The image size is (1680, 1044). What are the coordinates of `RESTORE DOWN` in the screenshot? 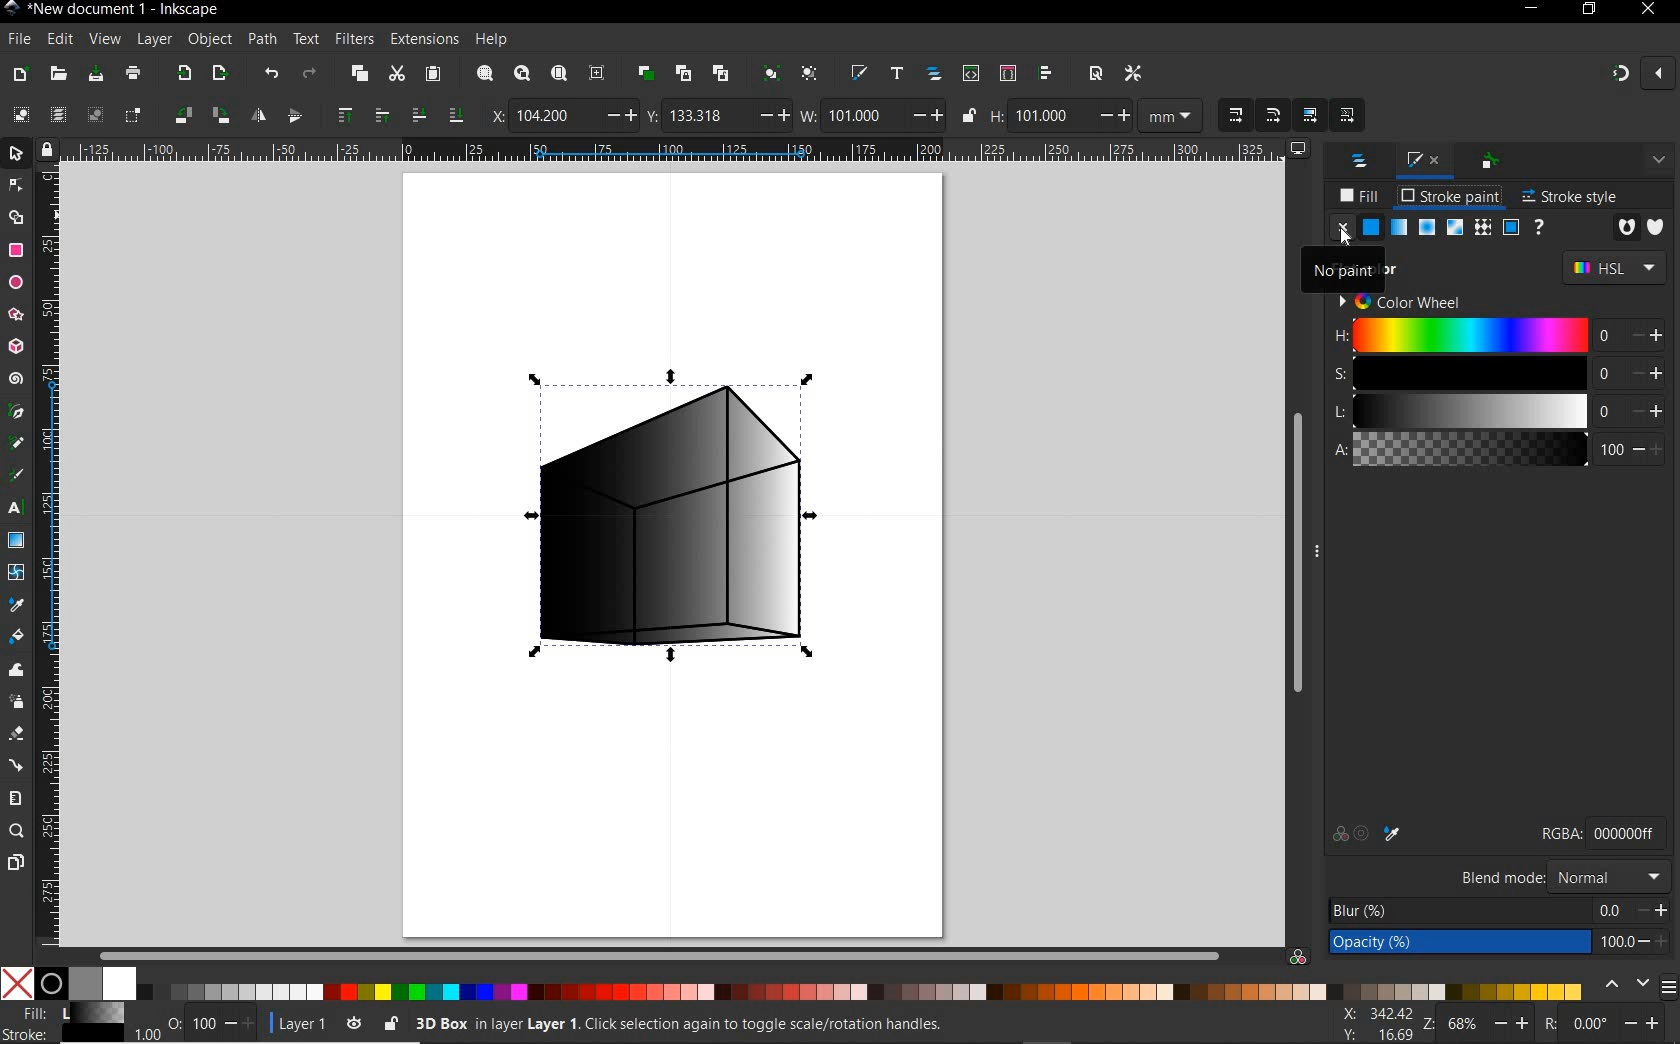 It's located at (1587, 9).